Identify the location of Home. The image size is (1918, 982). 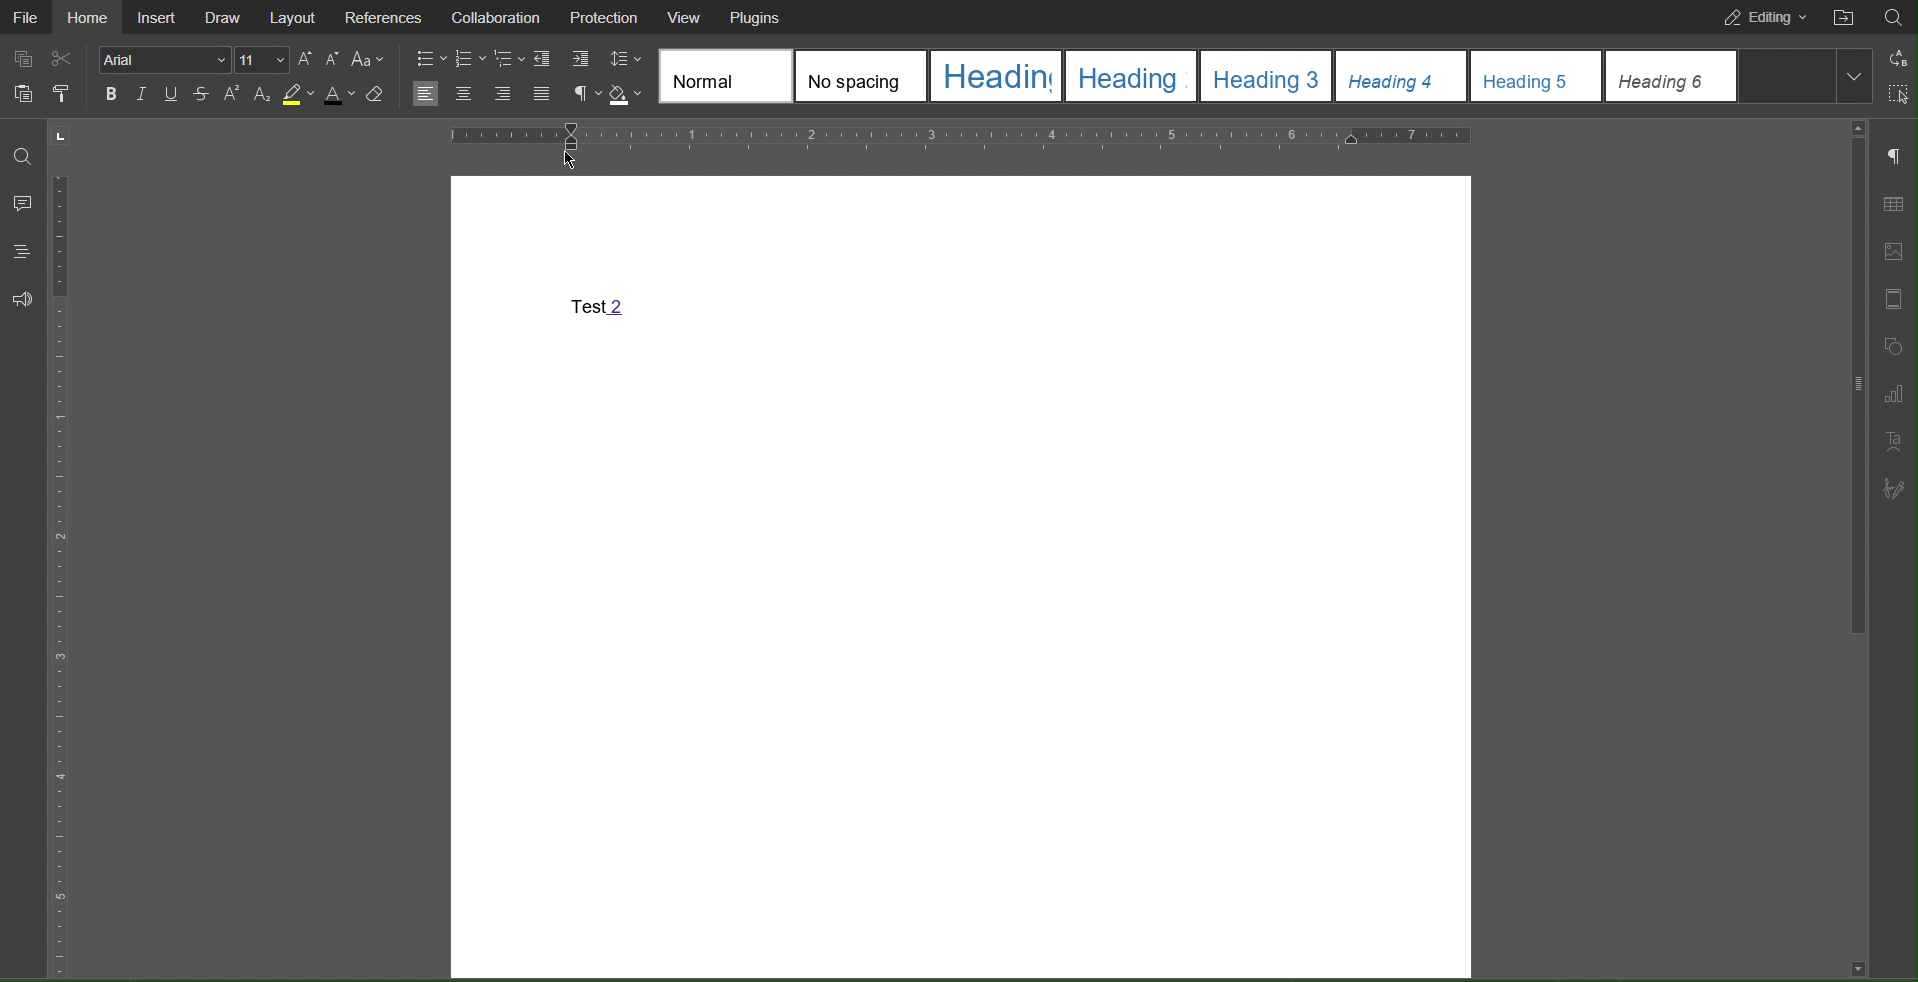
(91, 17).